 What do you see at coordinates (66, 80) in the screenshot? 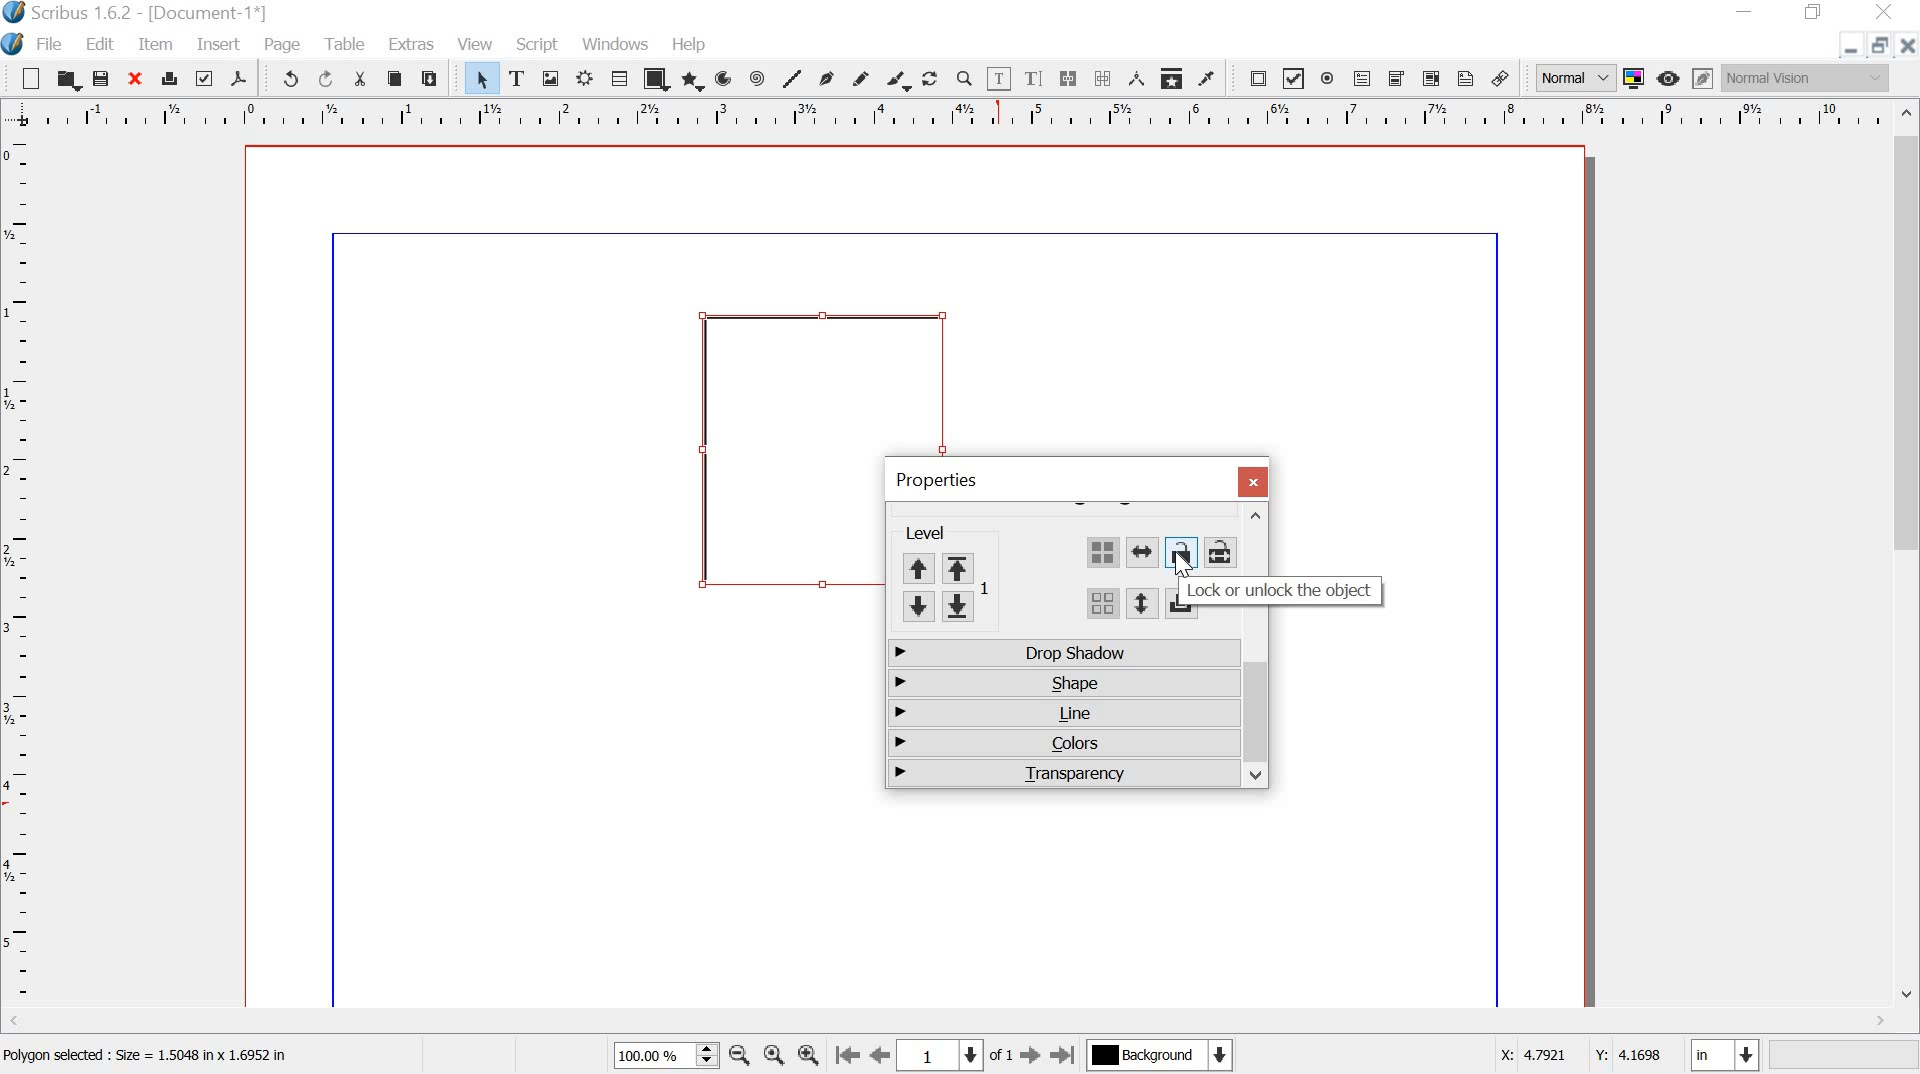
I see `open` at bounding box center [66, 80].